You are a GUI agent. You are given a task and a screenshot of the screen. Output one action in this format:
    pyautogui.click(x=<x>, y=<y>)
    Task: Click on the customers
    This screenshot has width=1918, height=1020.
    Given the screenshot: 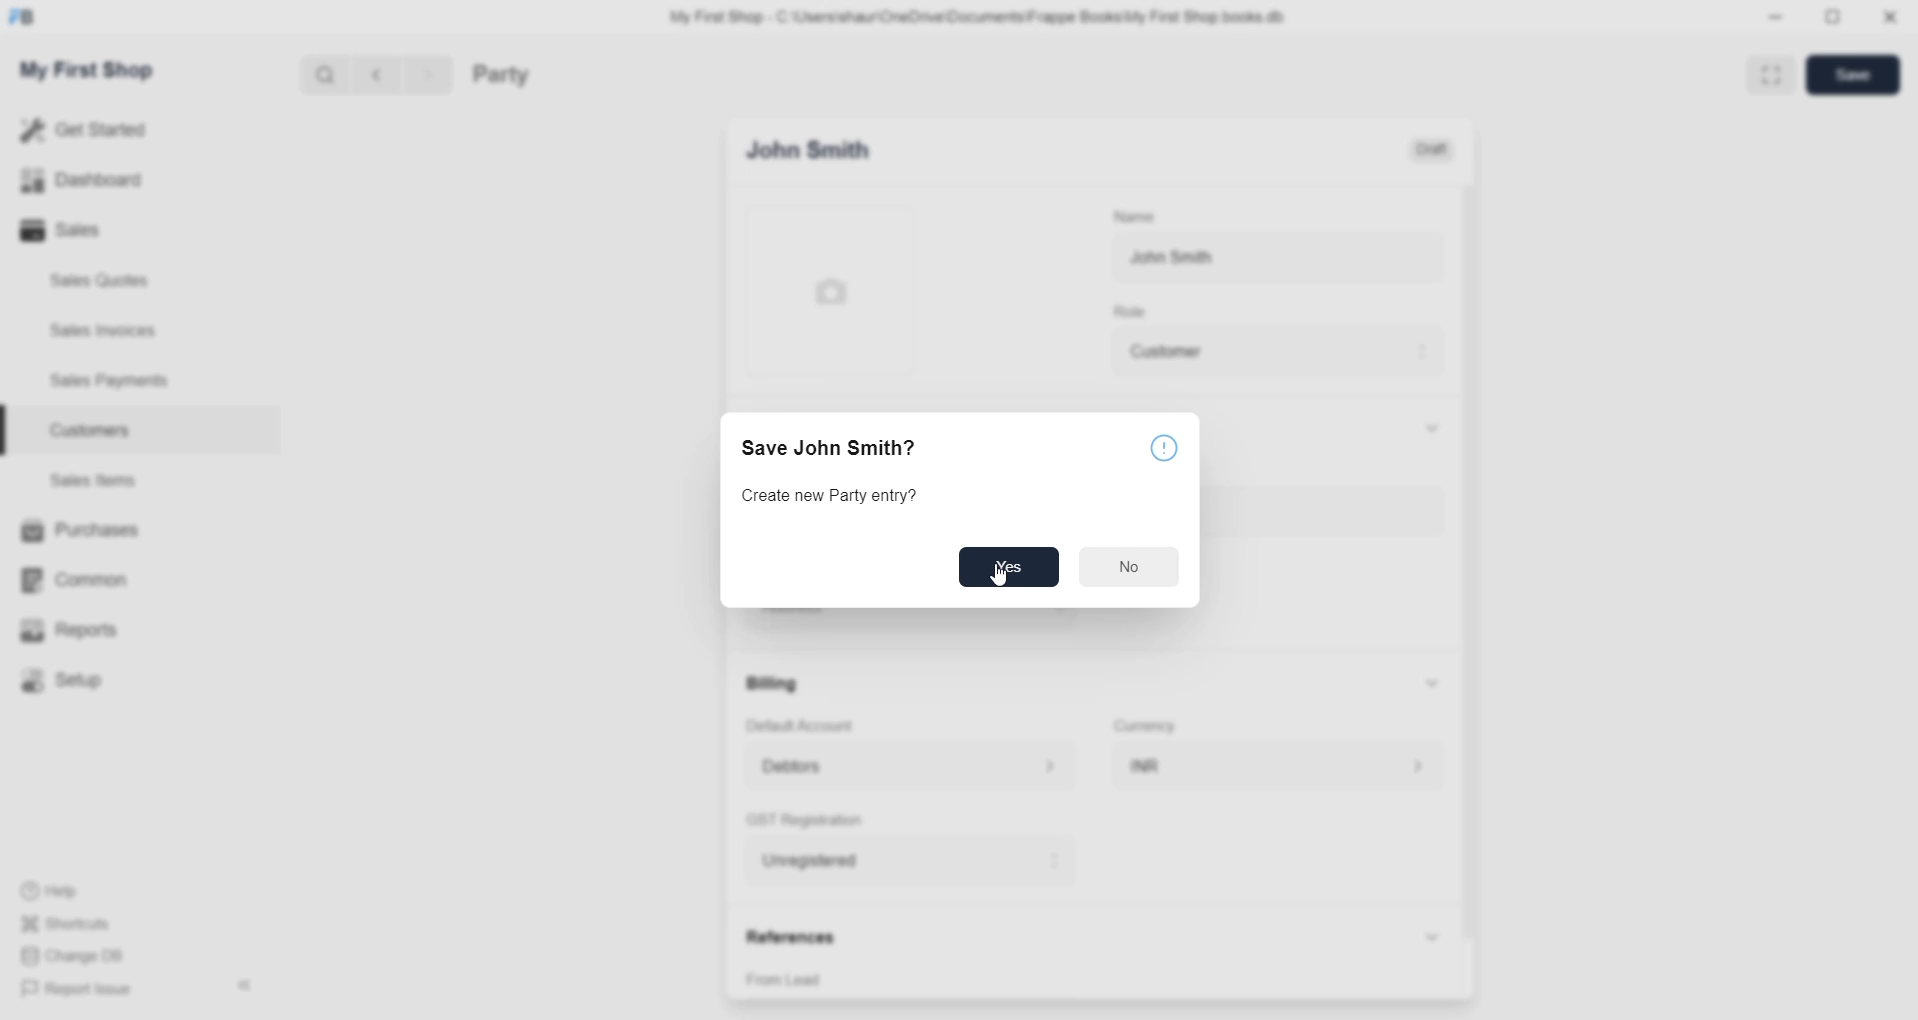 What is the action you would take?
    pyautogui.click(x=105, y=432)
    